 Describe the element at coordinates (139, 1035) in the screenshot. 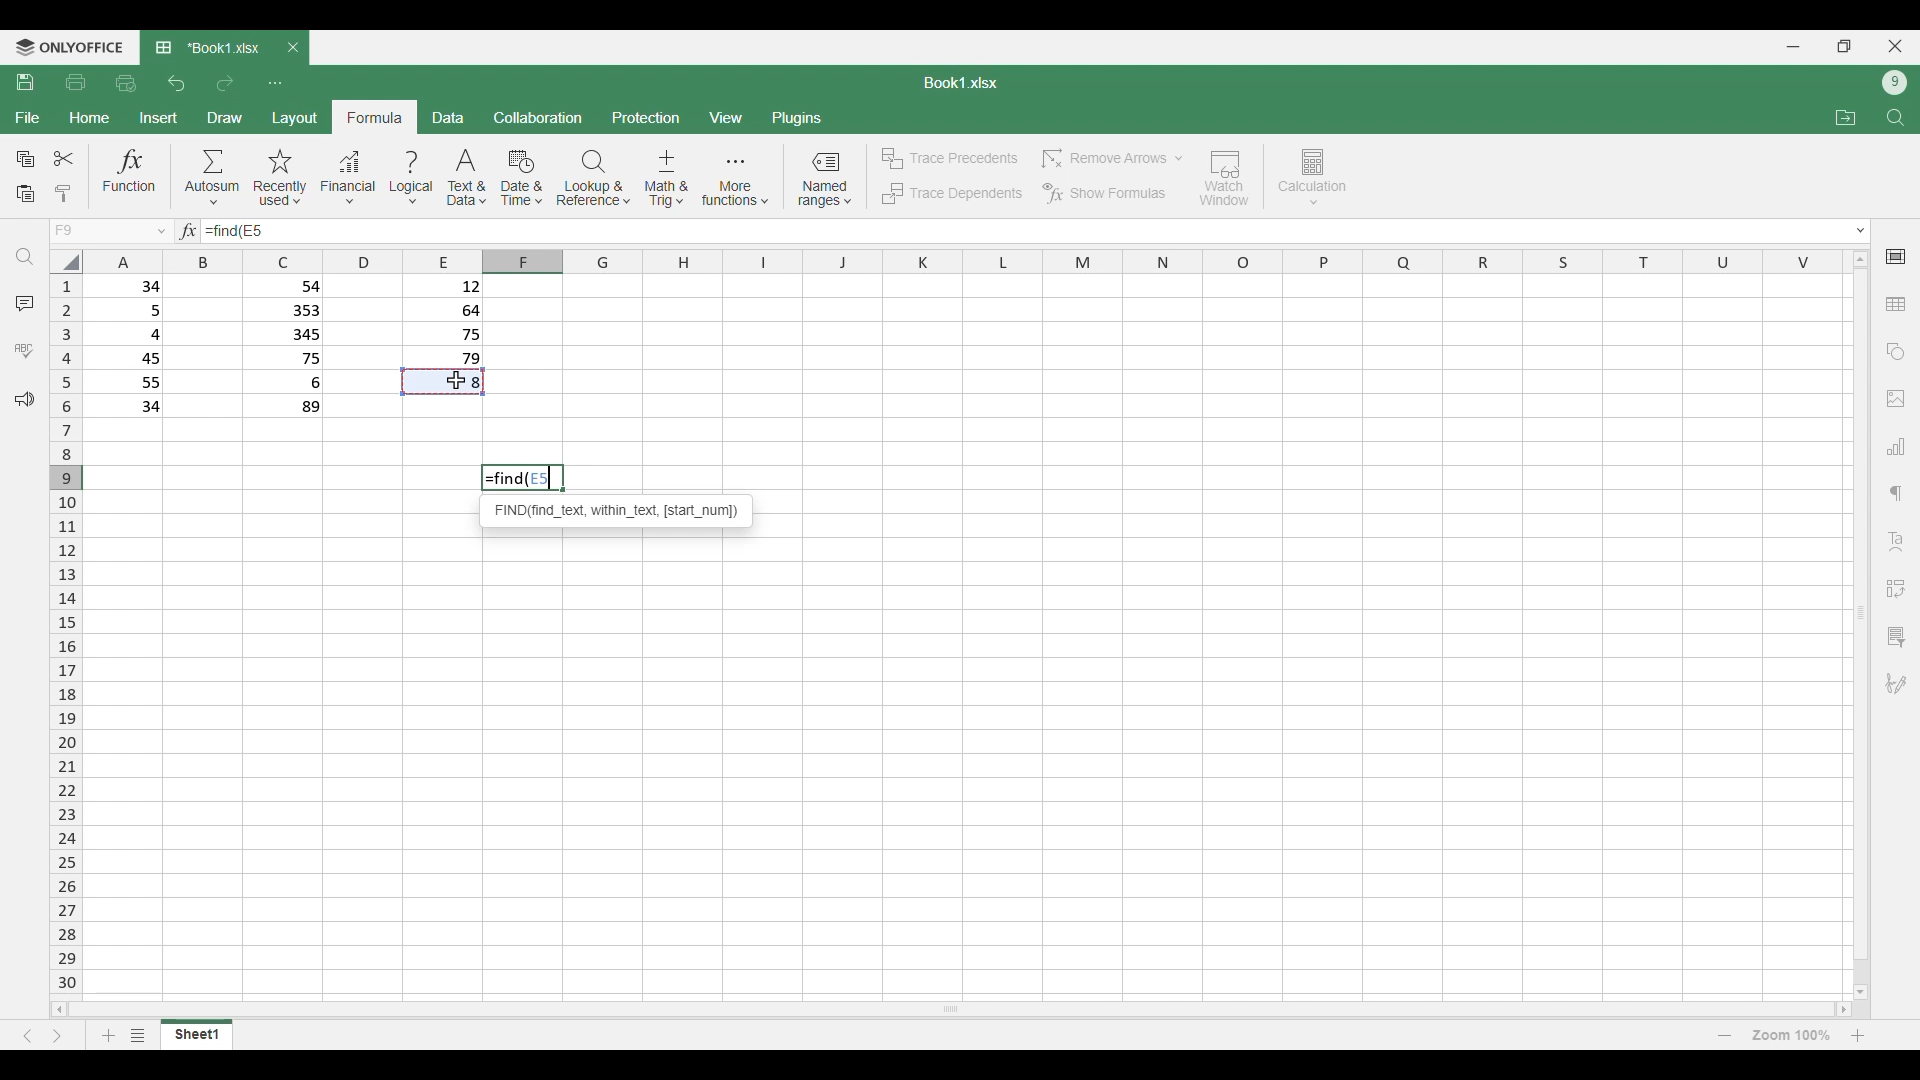

I see `List of sheets` at that location.